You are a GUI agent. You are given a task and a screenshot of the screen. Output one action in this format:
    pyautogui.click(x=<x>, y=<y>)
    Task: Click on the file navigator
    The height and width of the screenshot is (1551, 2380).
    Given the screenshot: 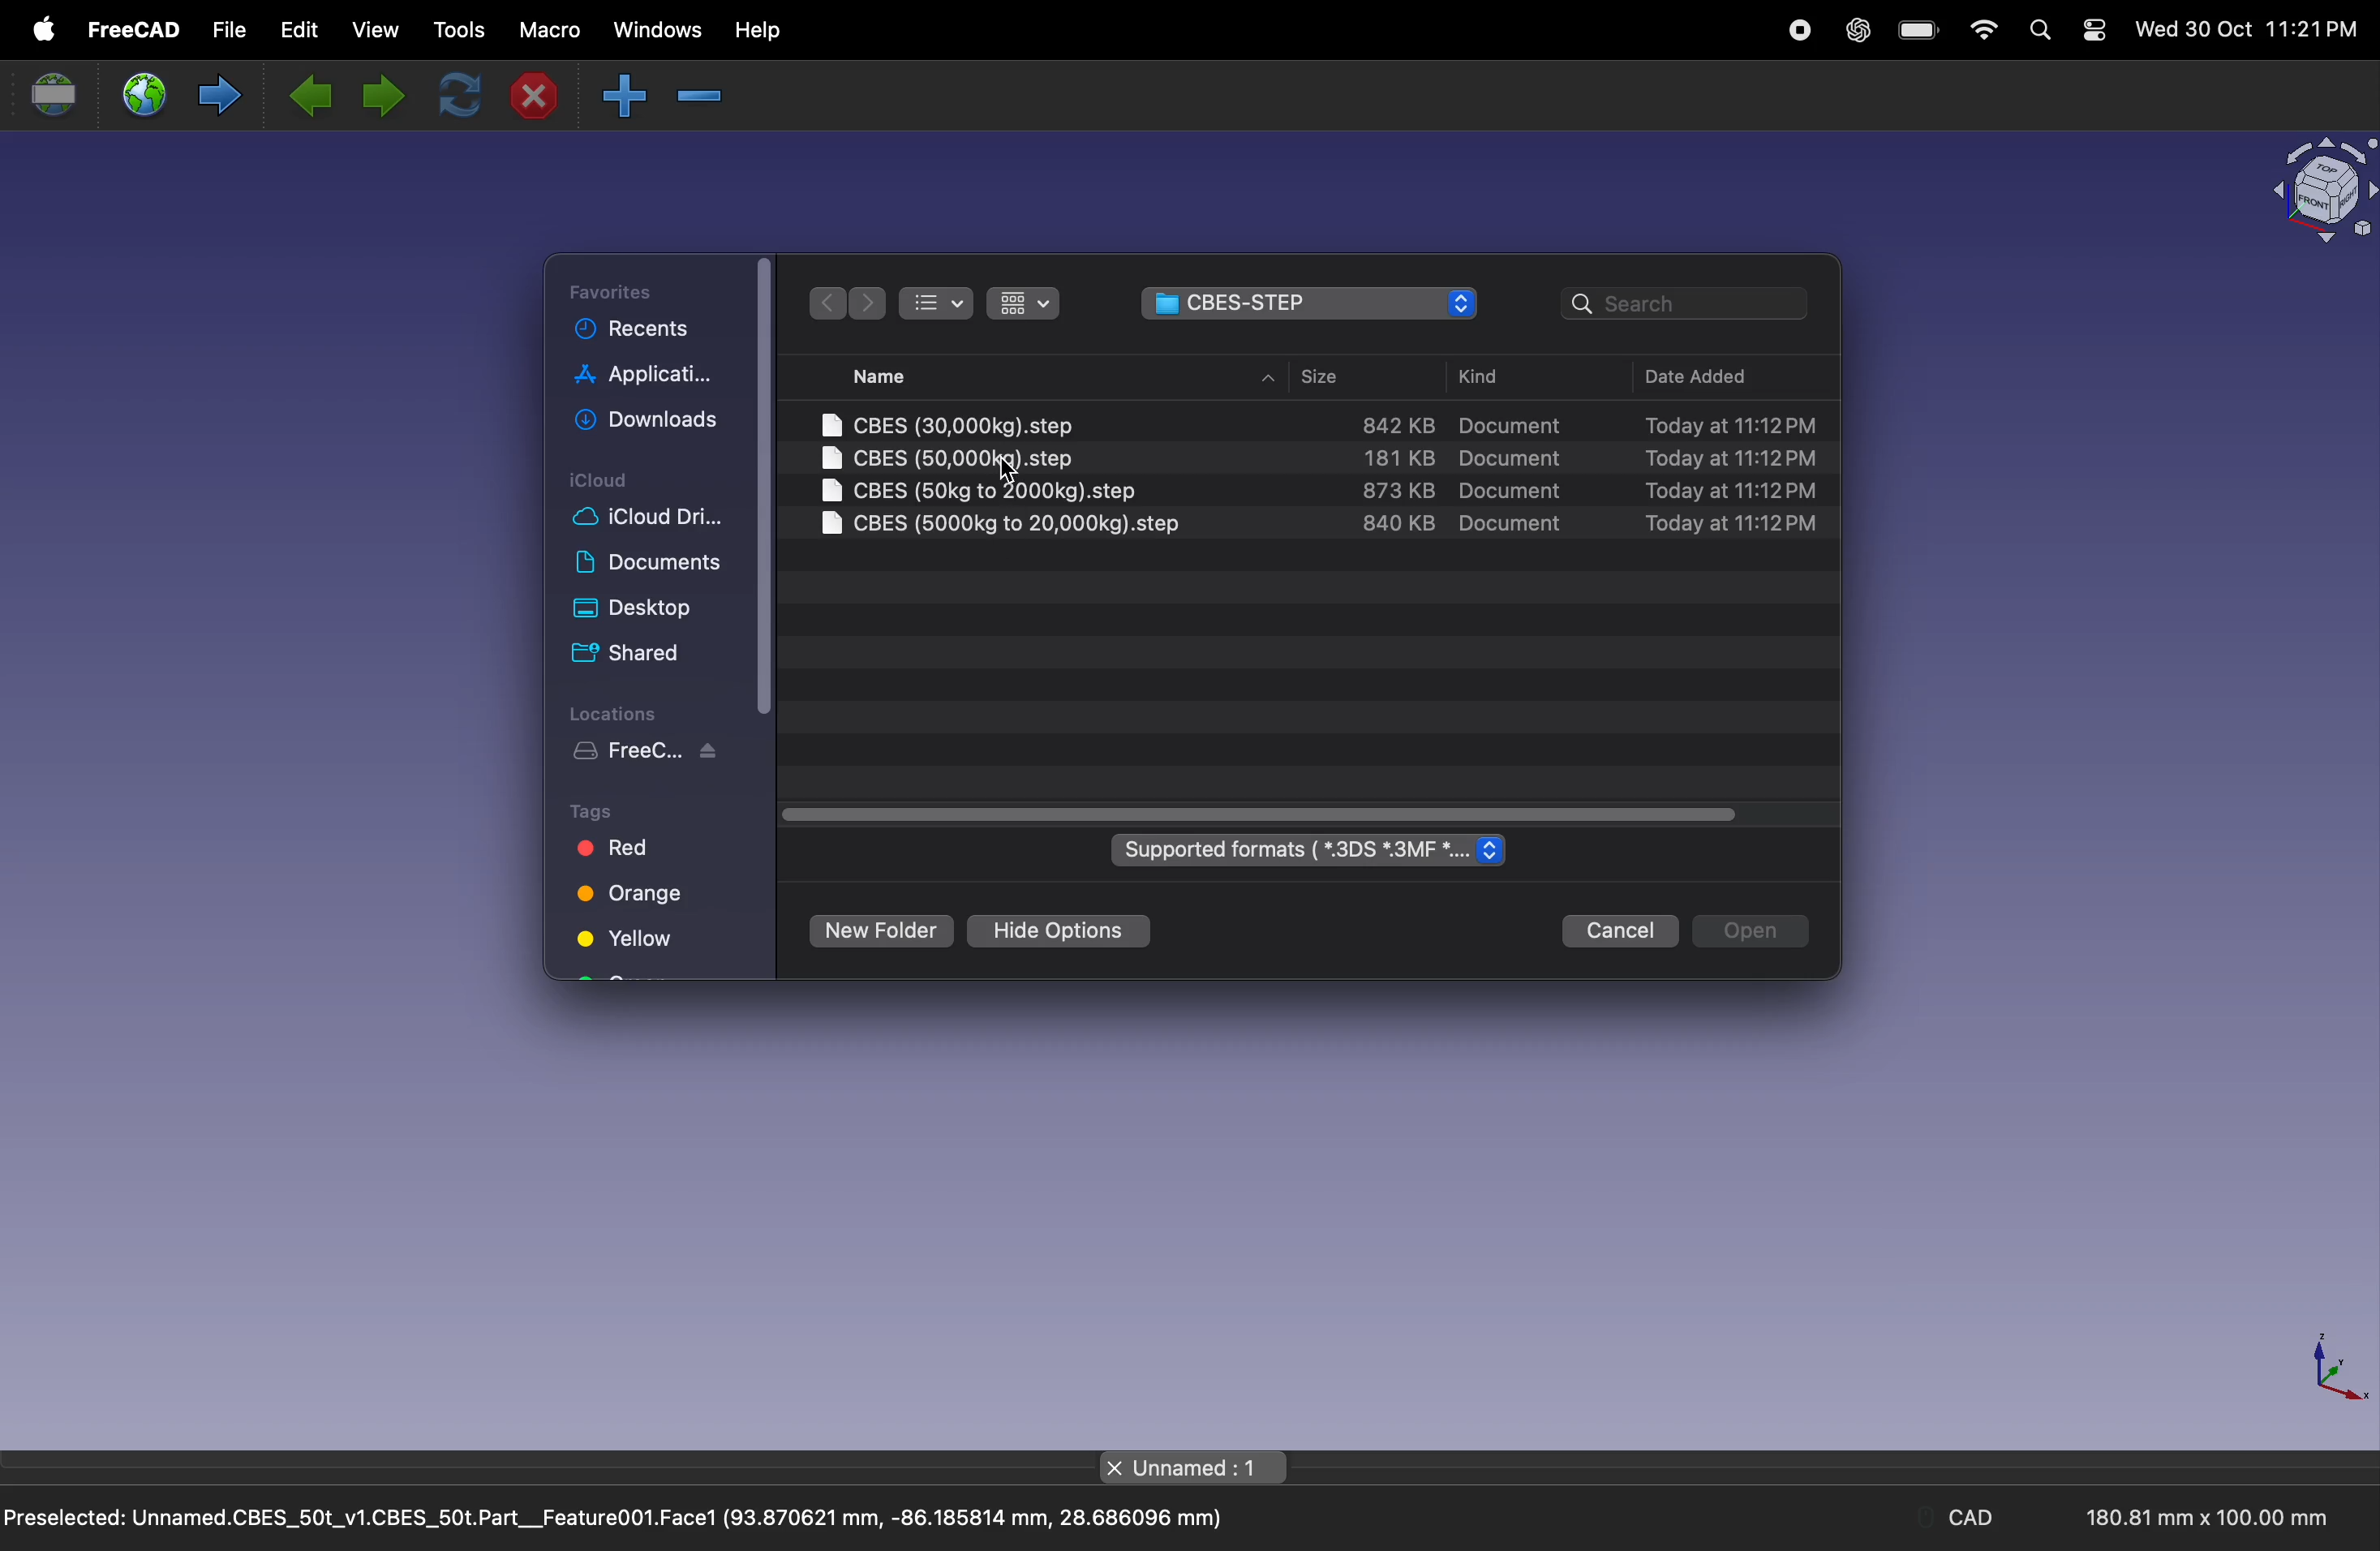 What is the action you would take?
    pyautogui.click(x=1311, y=304)
    